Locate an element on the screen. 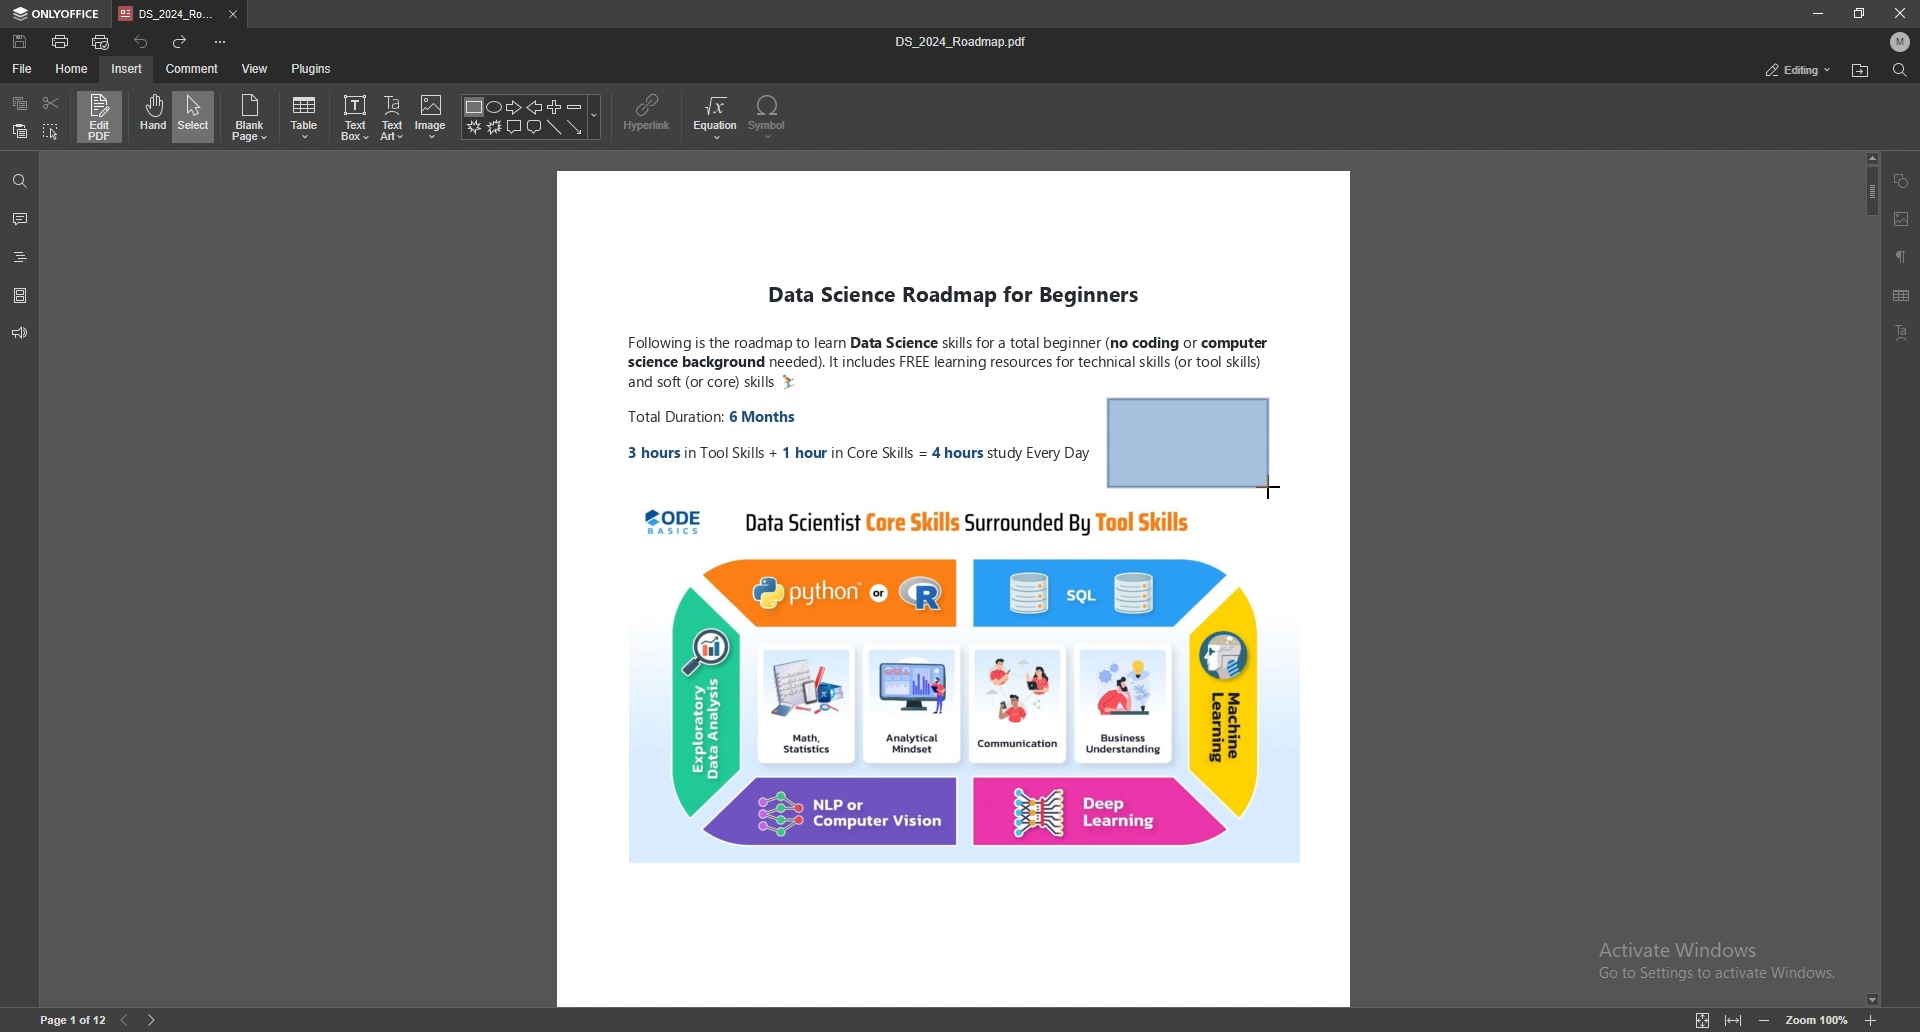  rectangle is located at coordinates (1196, 433).